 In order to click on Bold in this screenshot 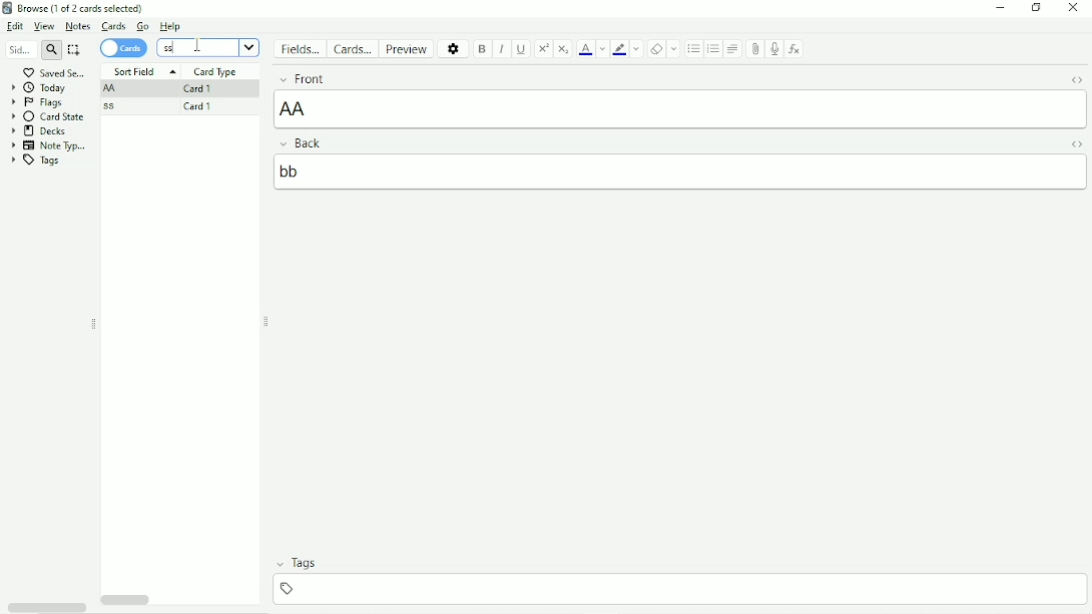, I will do `click(482, 49)`.